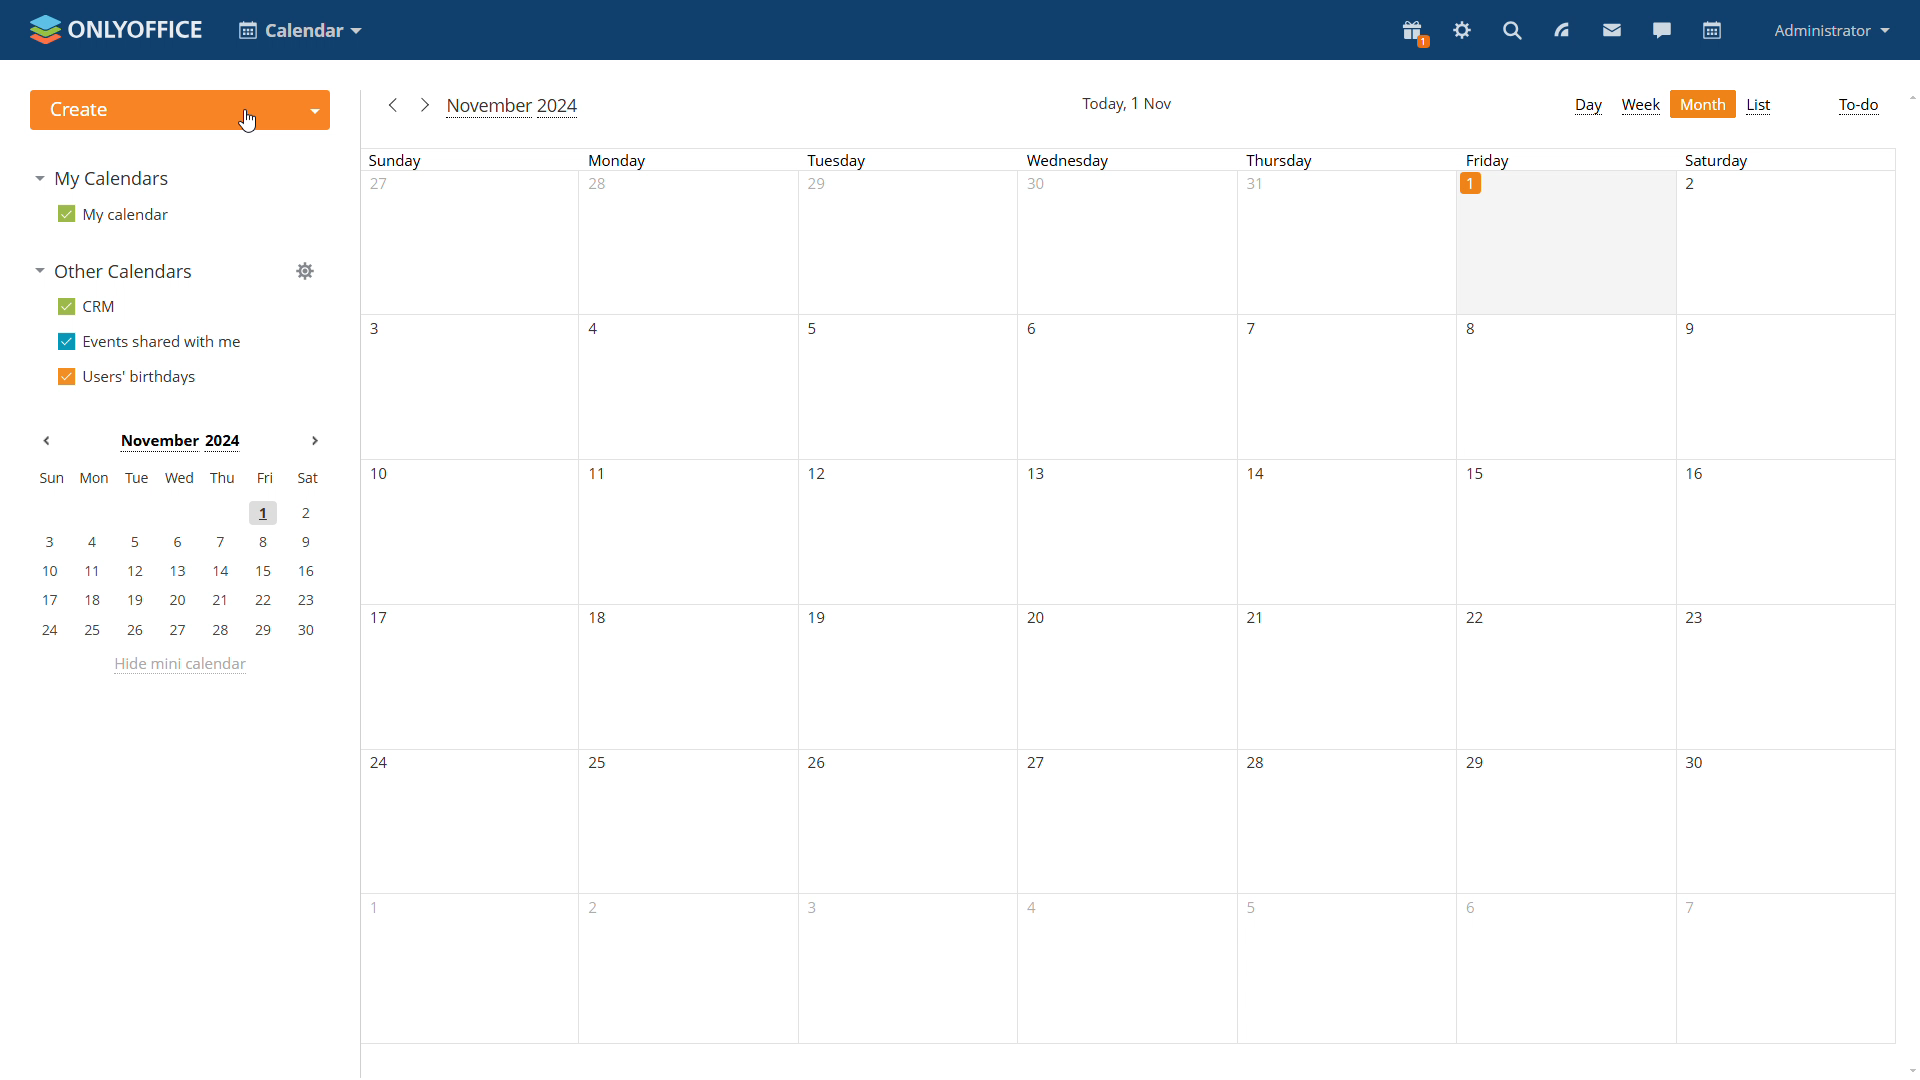 The width and height of the screenshot is (1920, 1080). I want to click on scroll-up, so click(1908, 95).